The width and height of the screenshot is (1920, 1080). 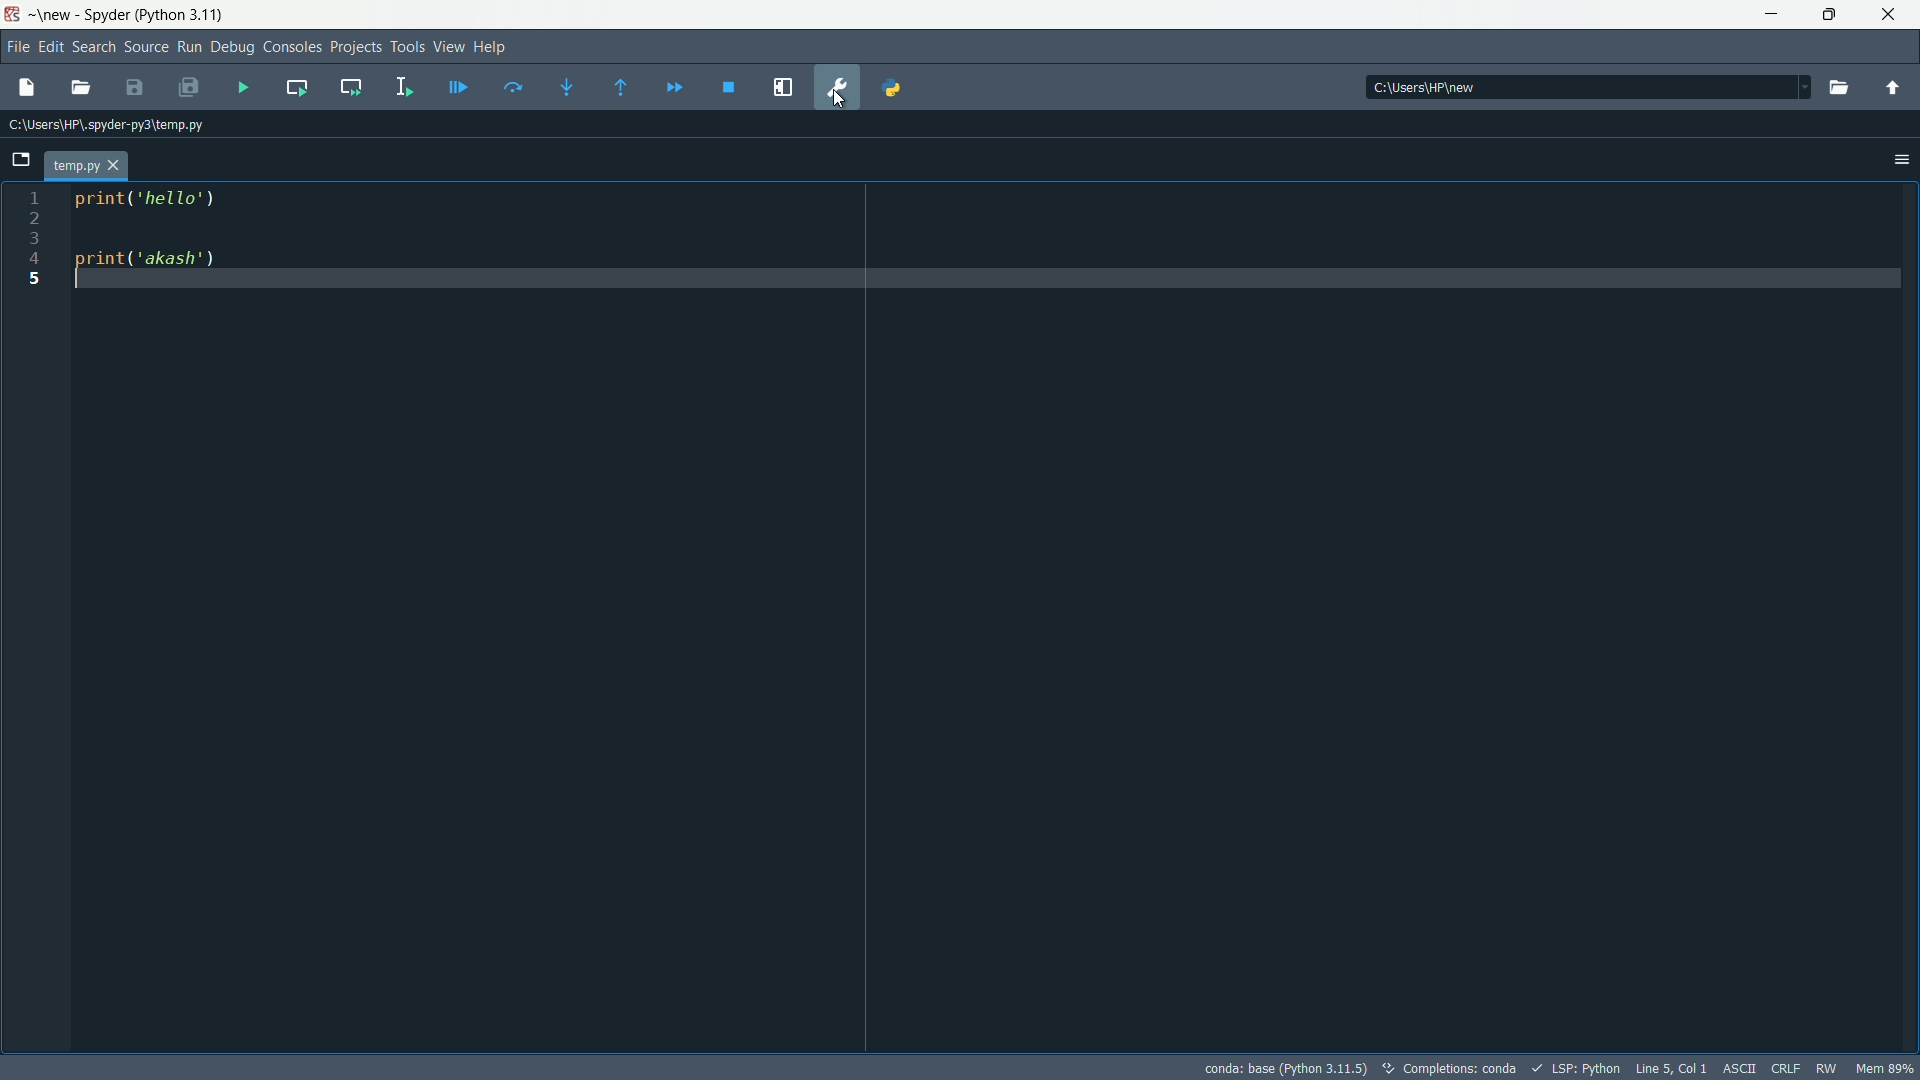 I want to click on browse directory, so click(x=1838, y=89).